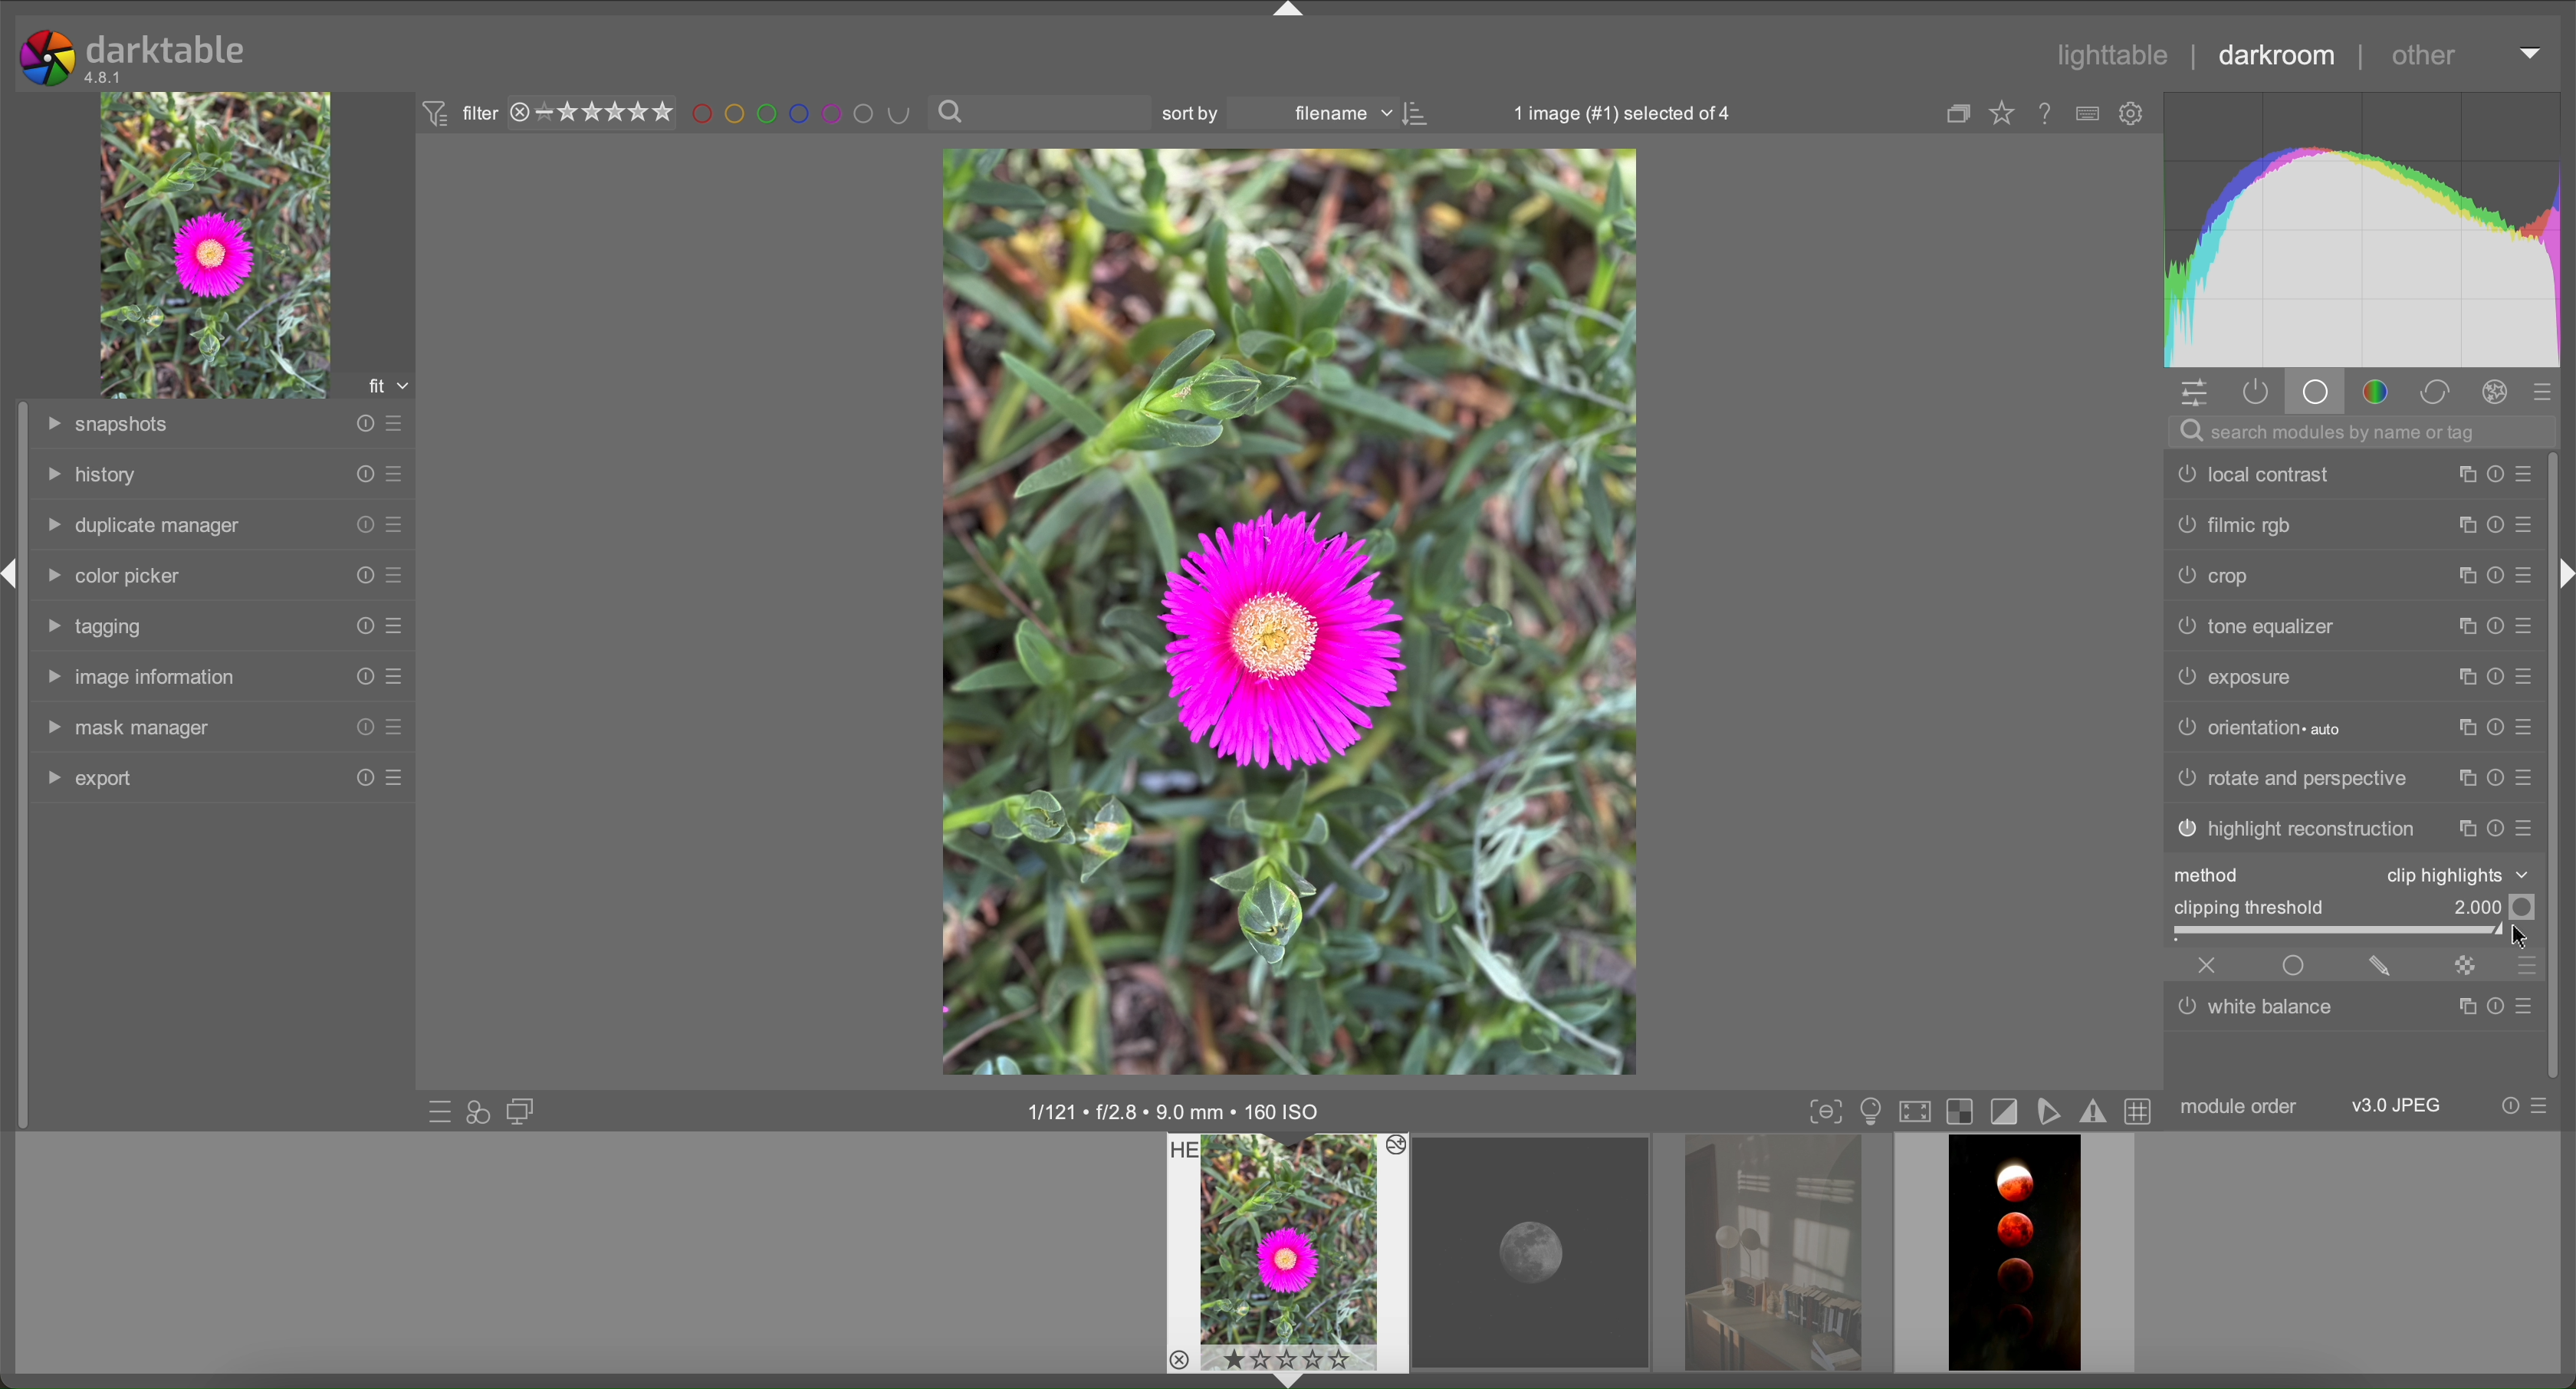 Image resolution: width=2576 pixels, height=1389 pixels. I want to click on mask, so click(2464, 964).